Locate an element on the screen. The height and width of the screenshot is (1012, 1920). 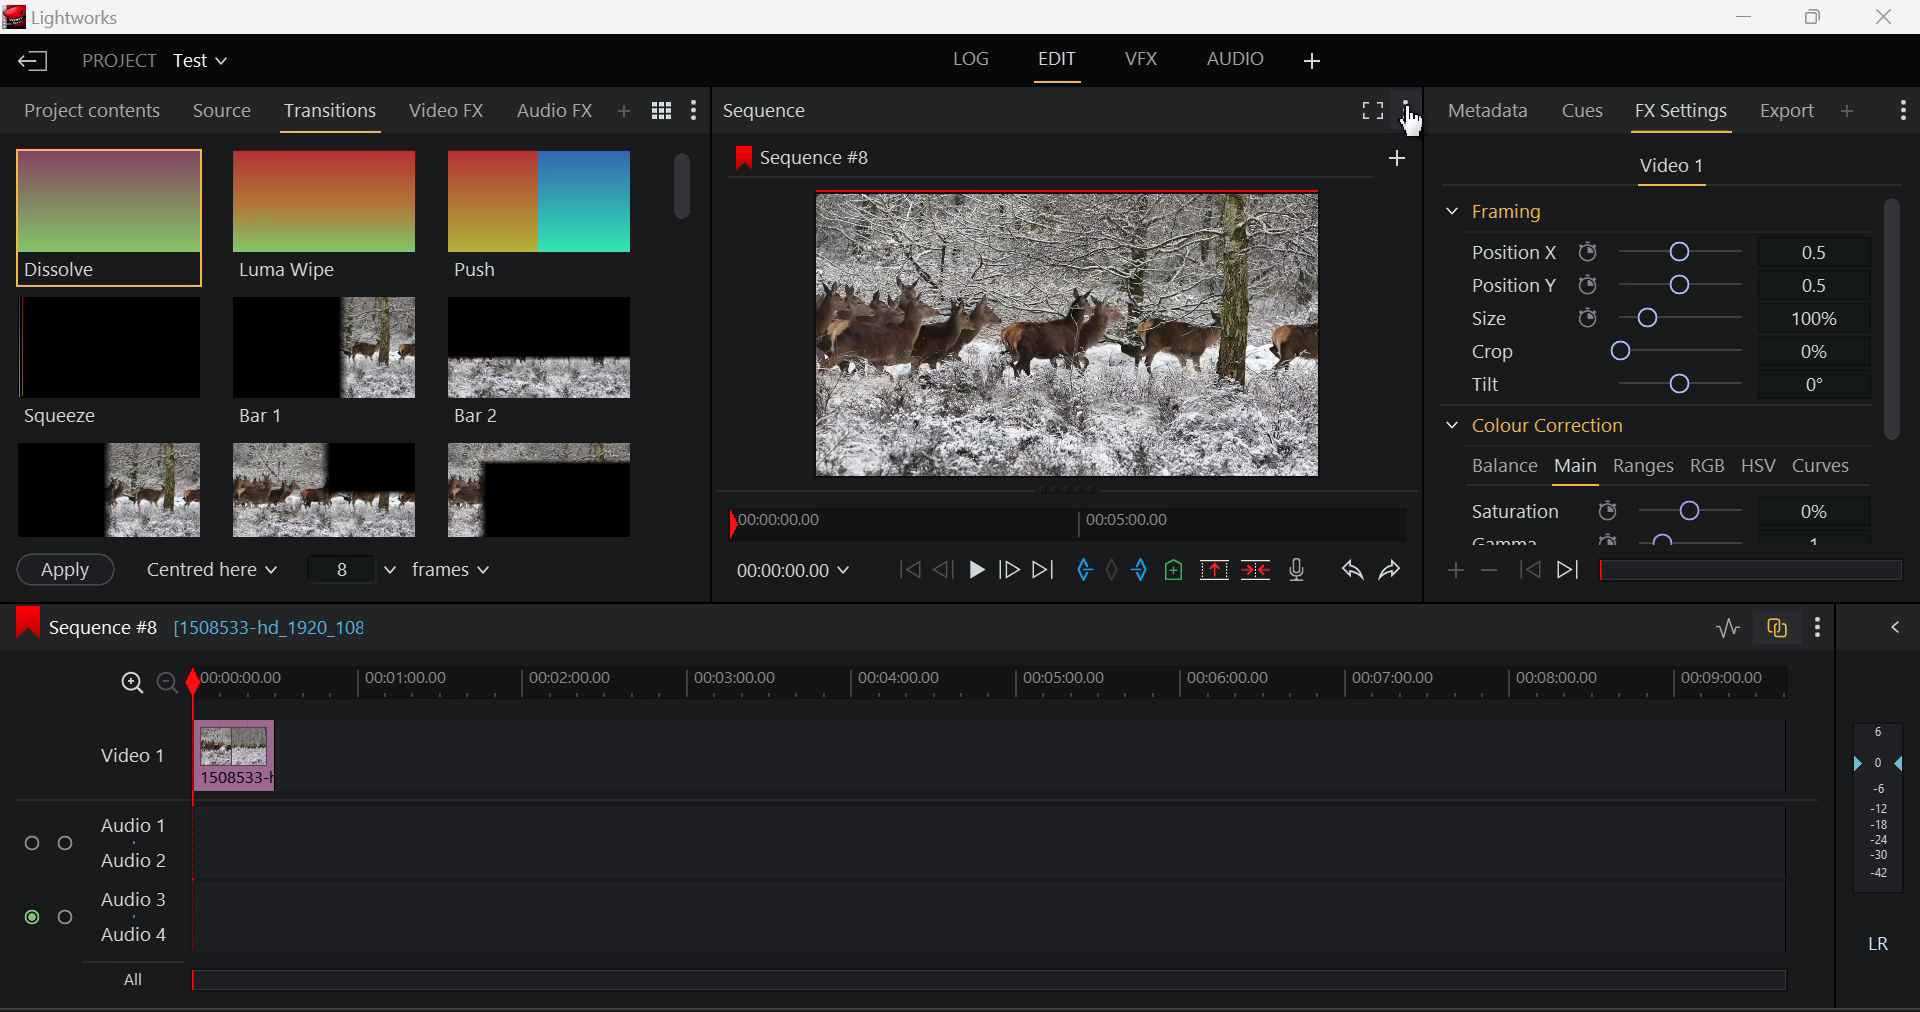
Go Back is located at coordinates (942, 569).